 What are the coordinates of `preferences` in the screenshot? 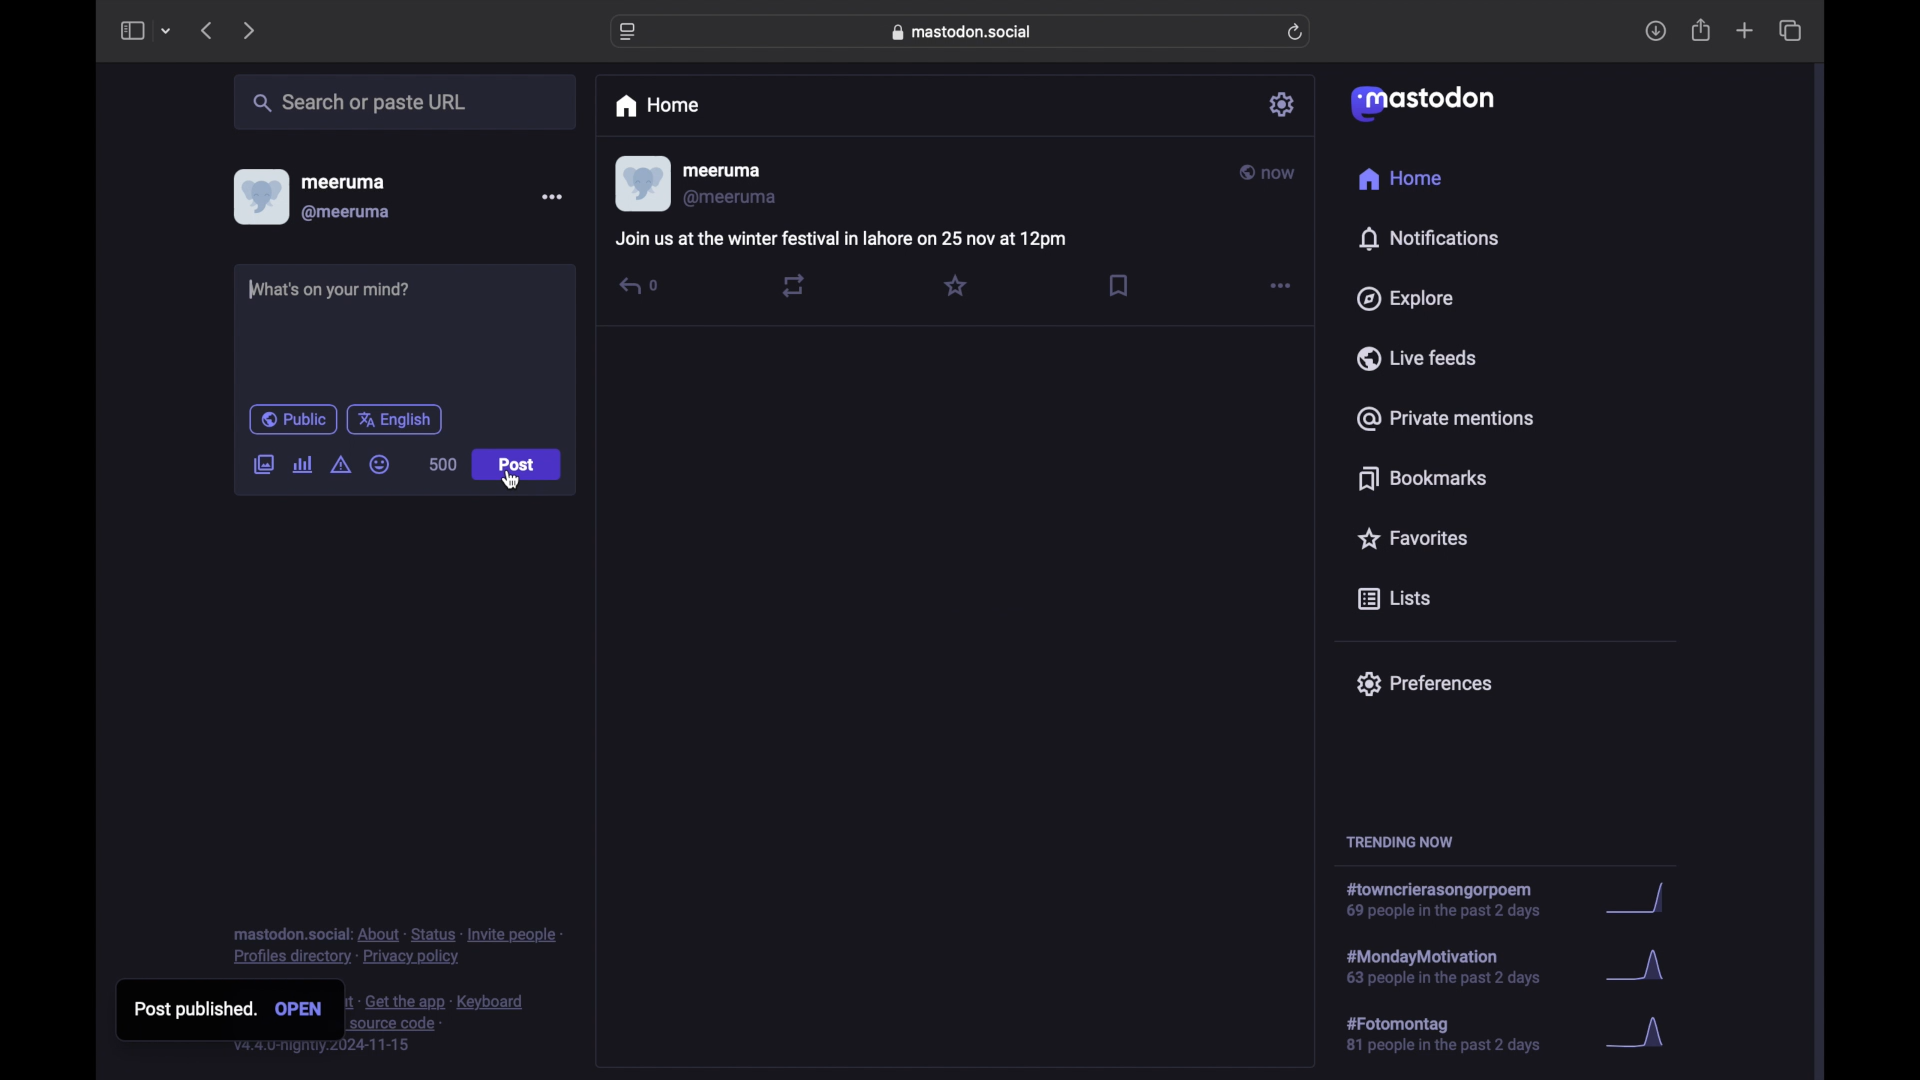 It's located at (1423, 682).